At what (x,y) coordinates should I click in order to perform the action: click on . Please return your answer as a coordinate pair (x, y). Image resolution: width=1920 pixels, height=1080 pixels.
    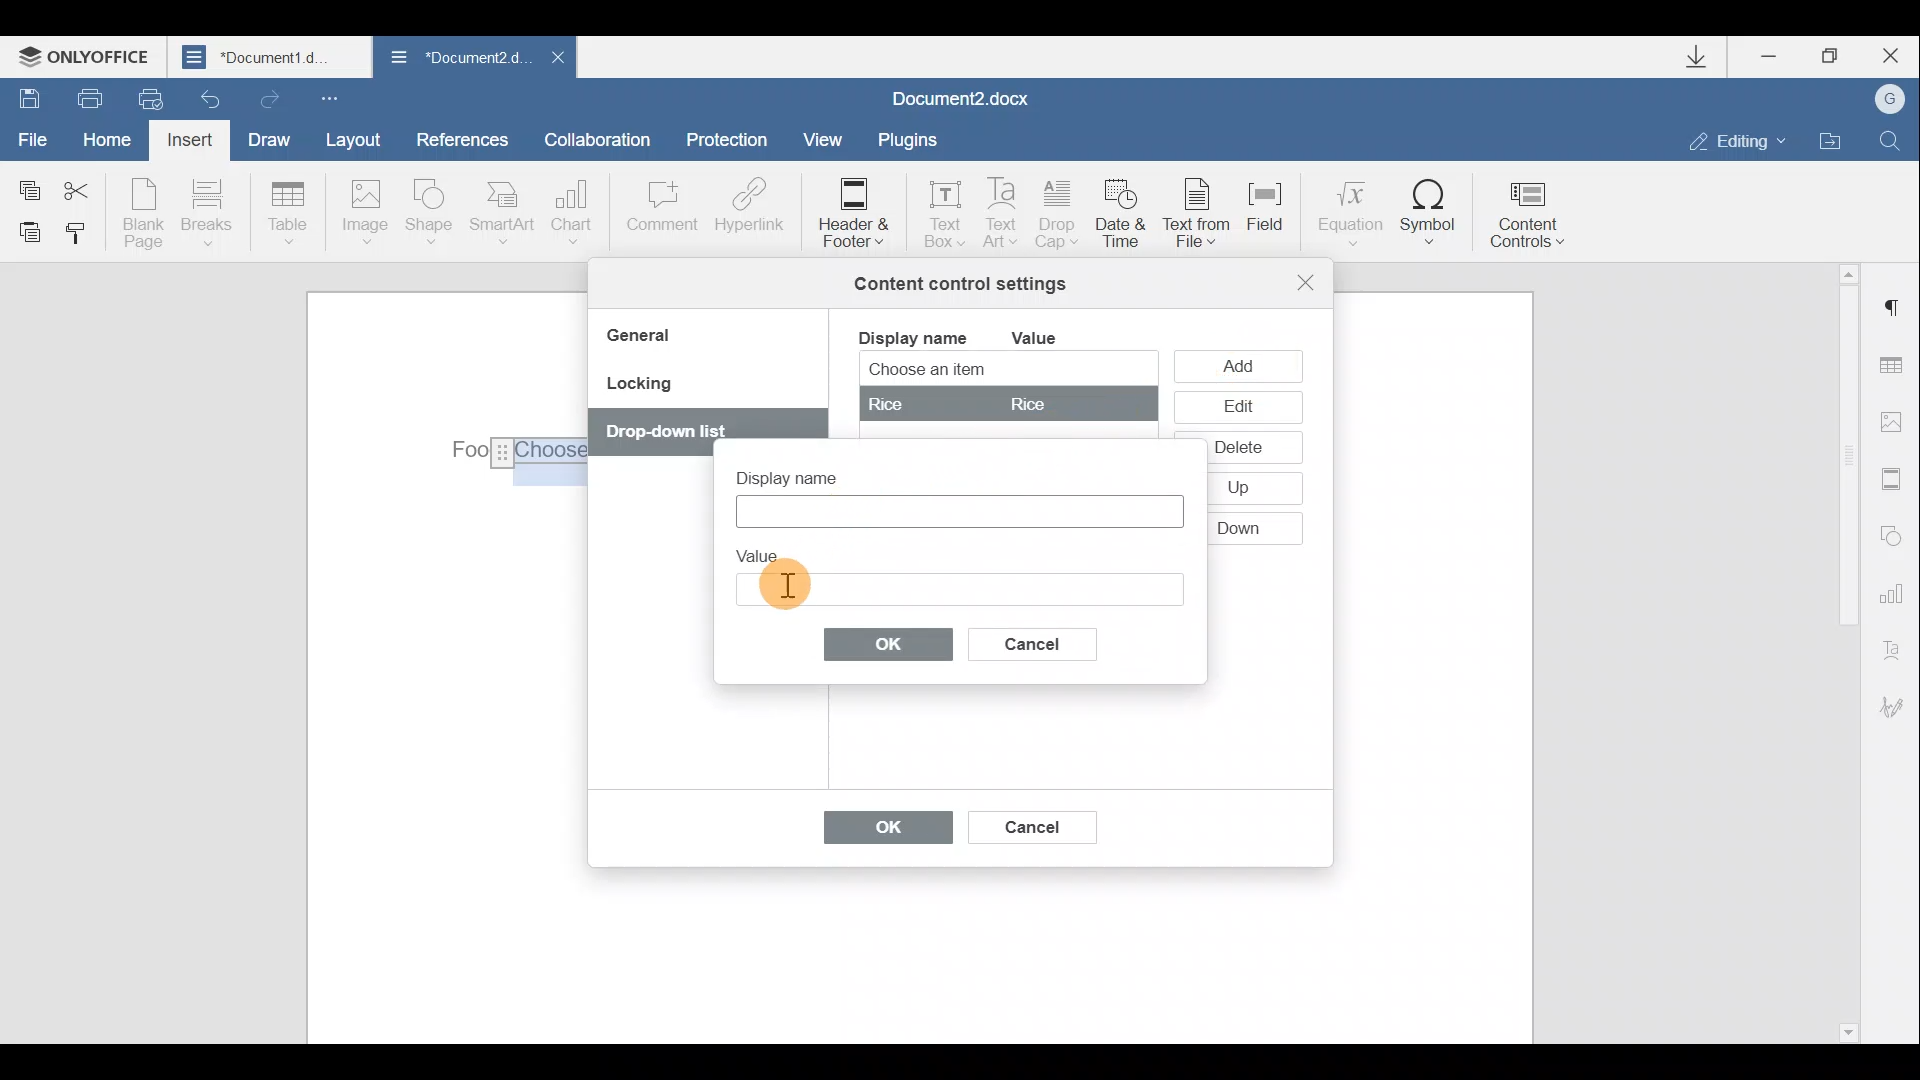
    Looking at the image, I should click on (1242, 489).